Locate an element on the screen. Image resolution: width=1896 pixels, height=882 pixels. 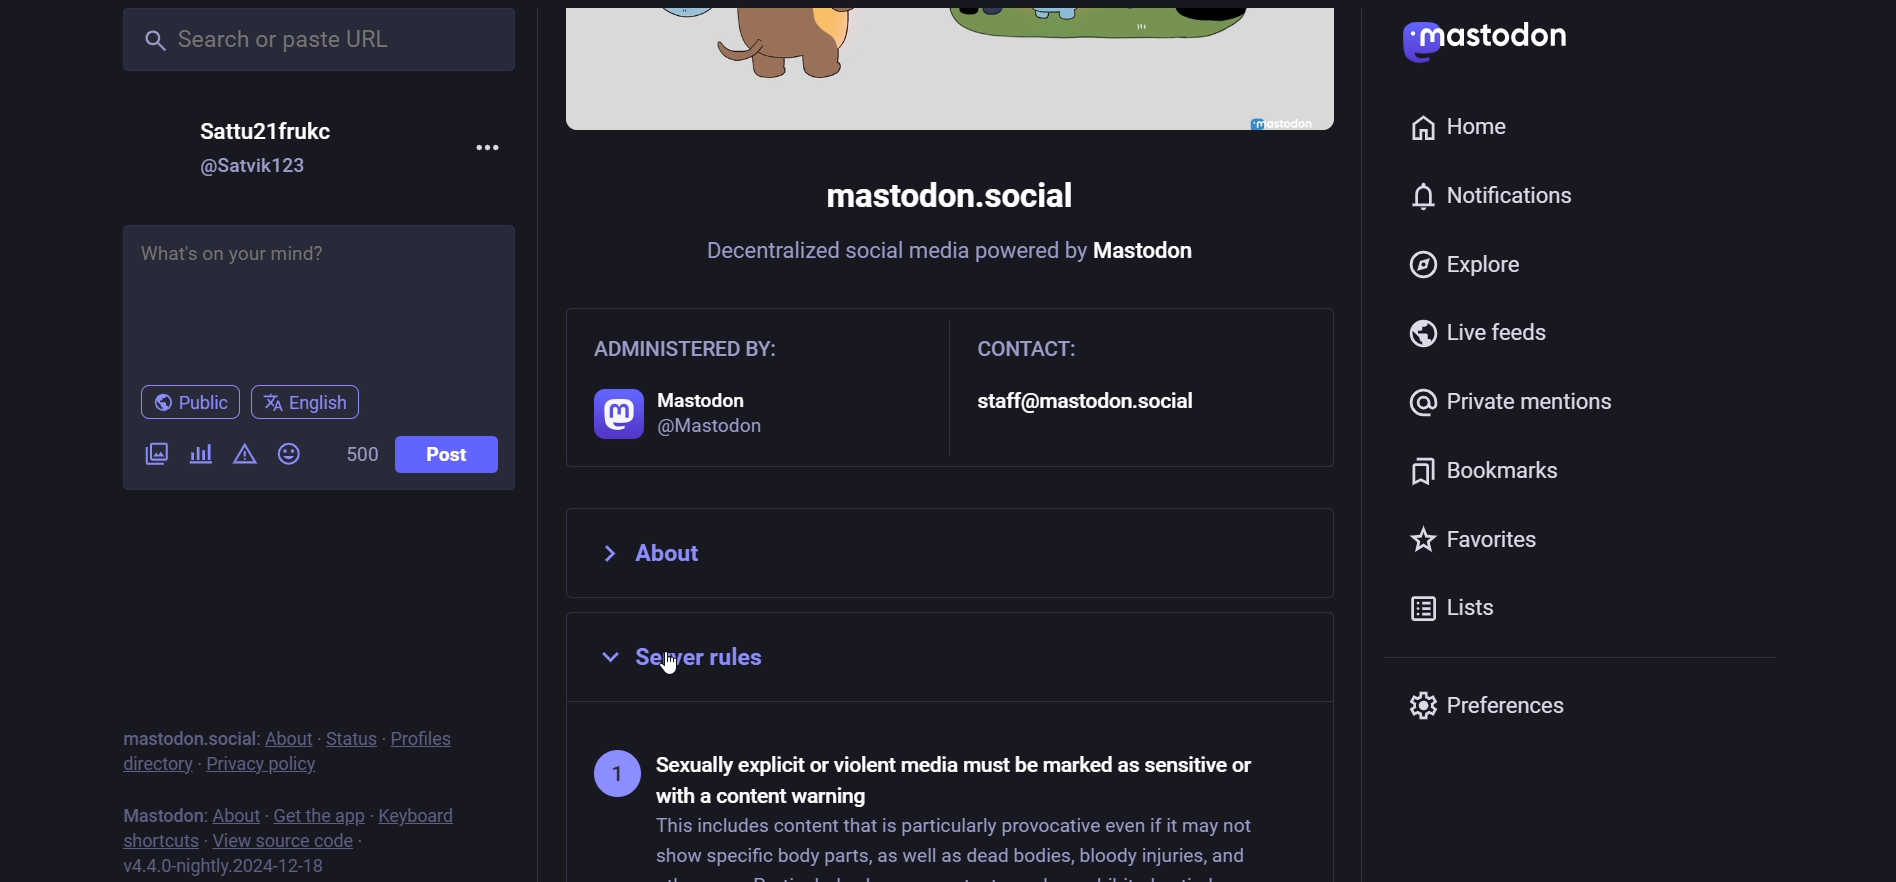
notification is located at coordinates (1504, 197).